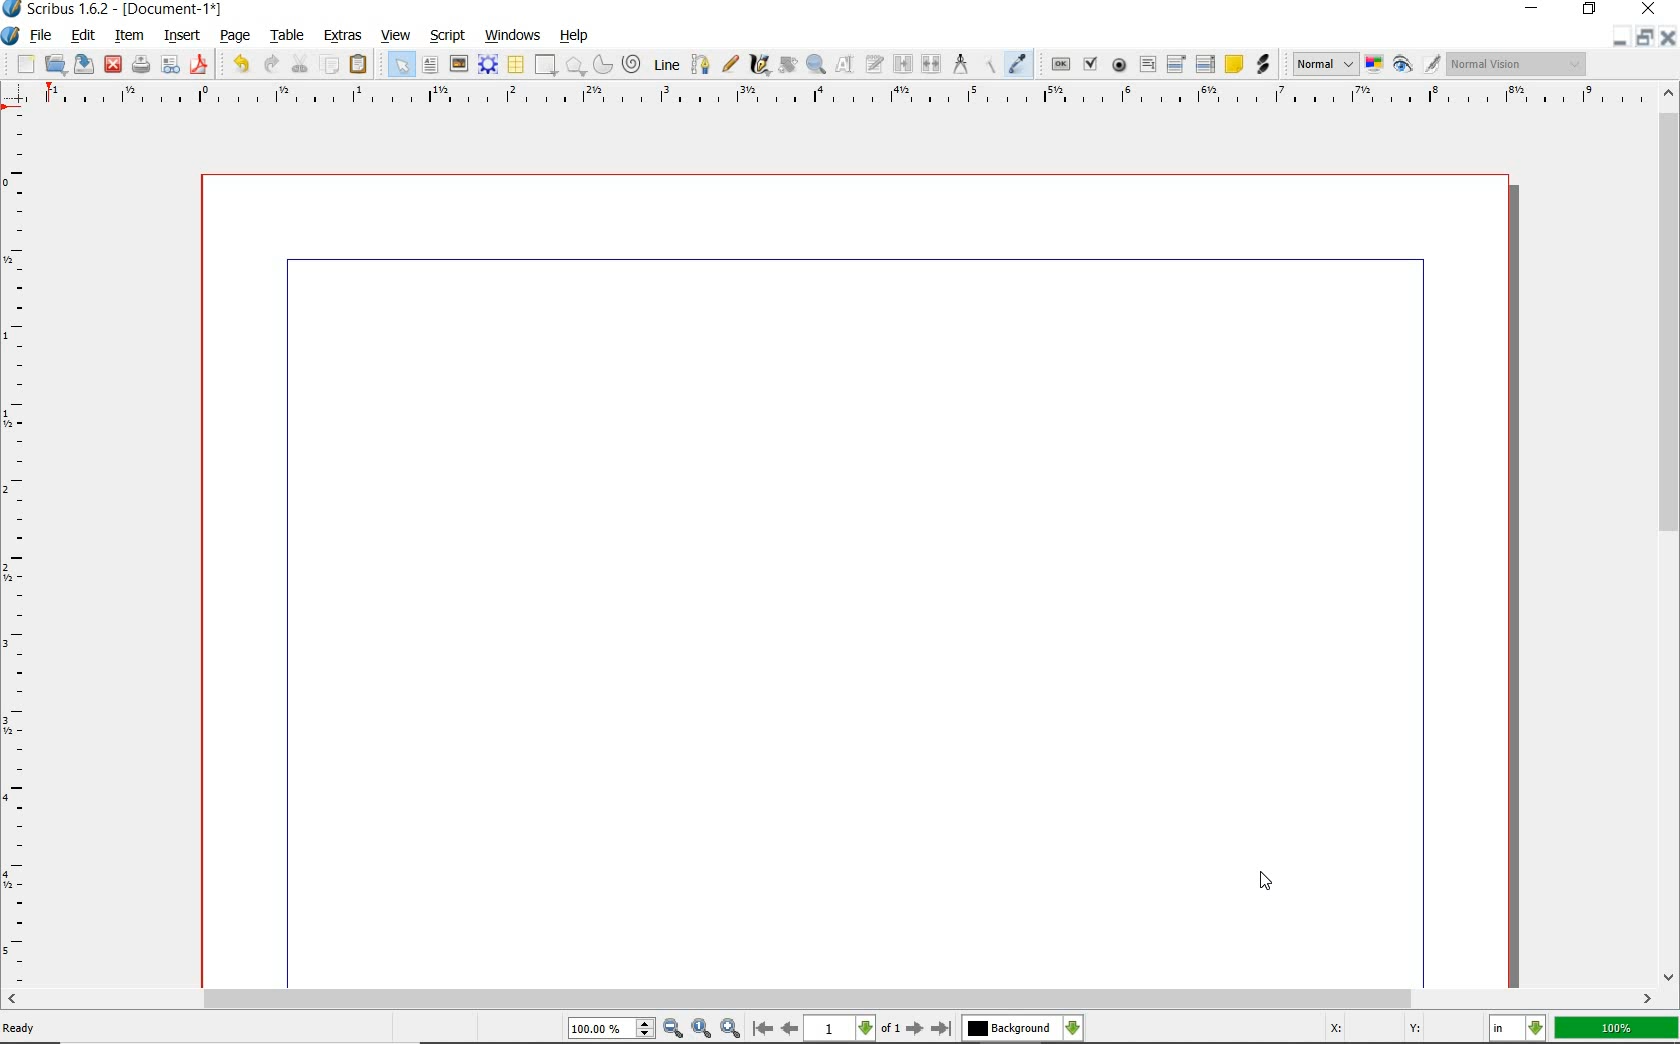  What do you see at coordinates (234, 36) in the screenshot?
I see `page` at bounding box center [234, 36].